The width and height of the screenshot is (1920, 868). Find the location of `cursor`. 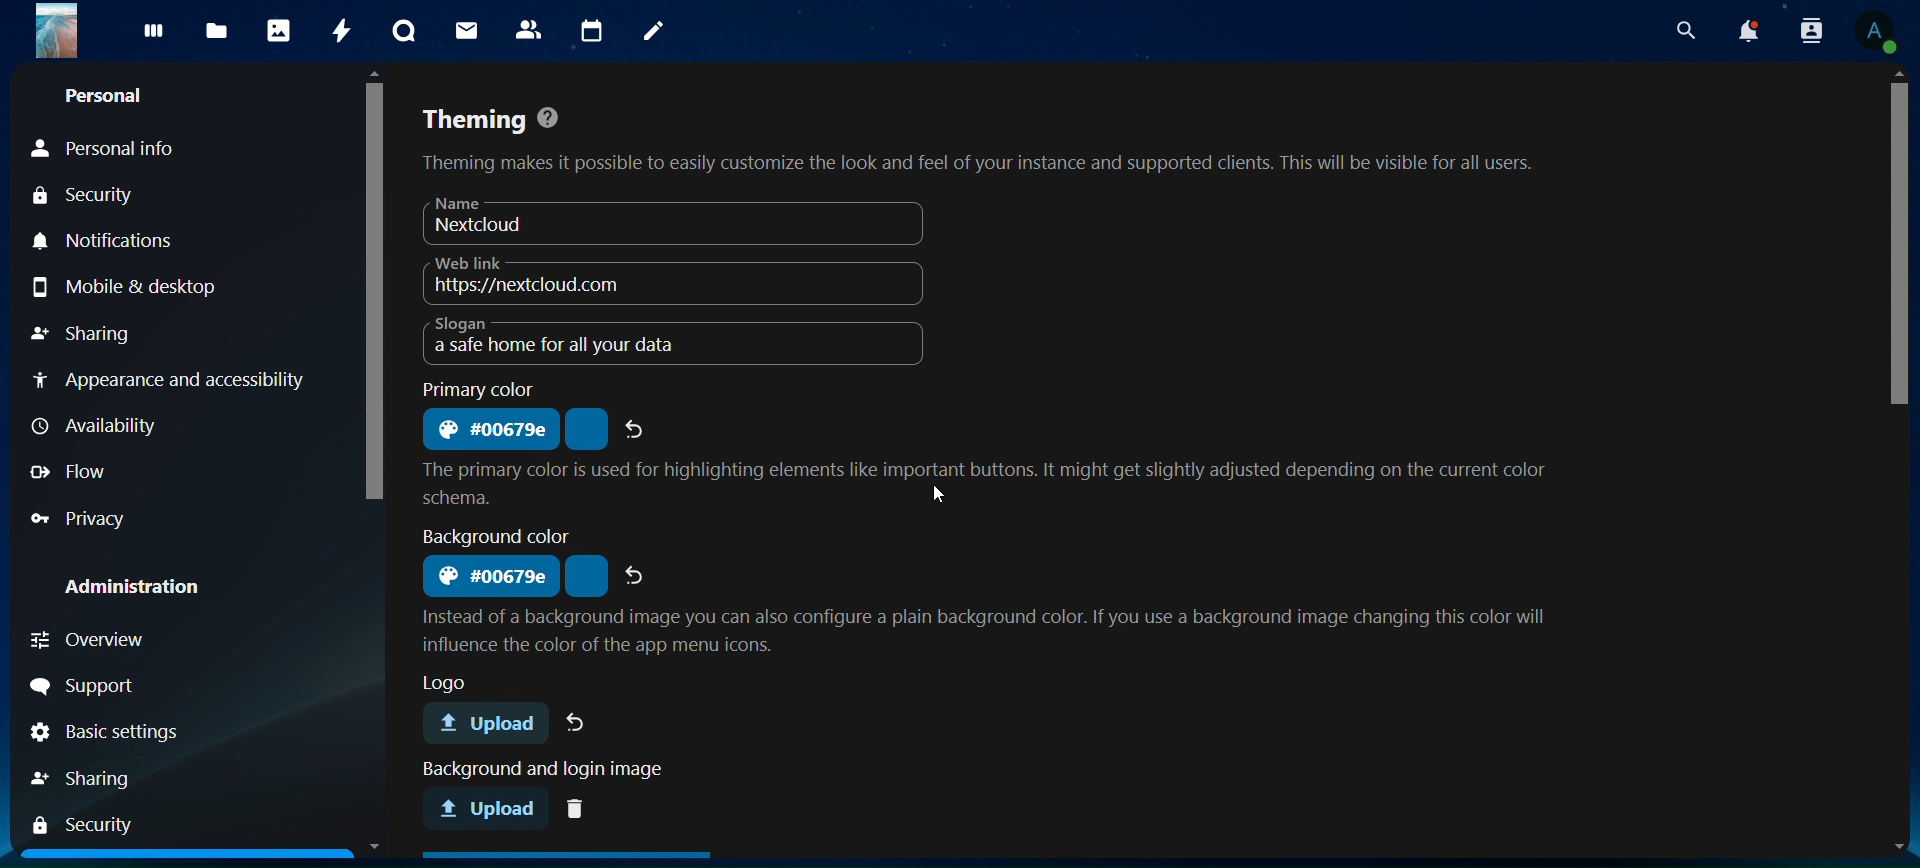

cursor is located at coordinates (938, 498).